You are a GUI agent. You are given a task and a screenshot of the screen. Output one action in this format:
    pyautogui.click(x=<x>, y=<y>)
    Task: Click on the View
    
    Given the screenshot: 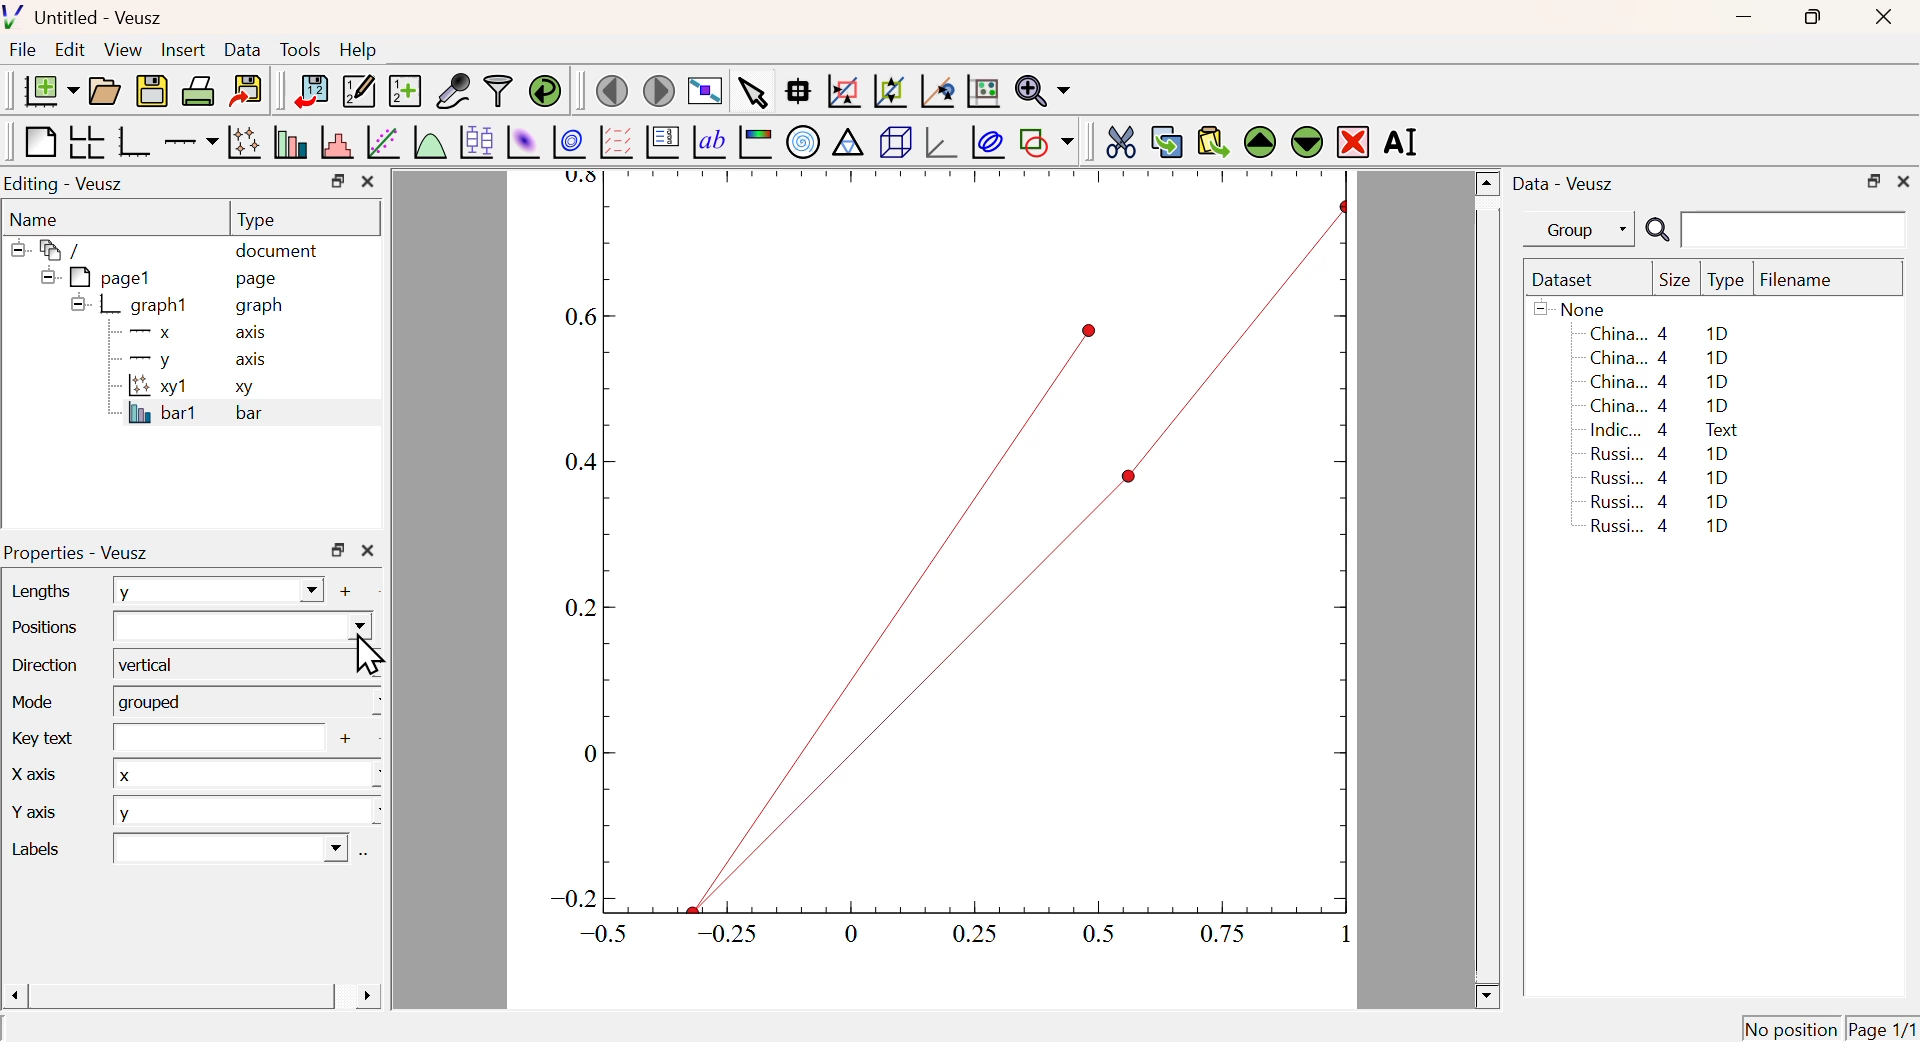 What is the action you would take?
    pyautogui.click(x=122, y=51)
    